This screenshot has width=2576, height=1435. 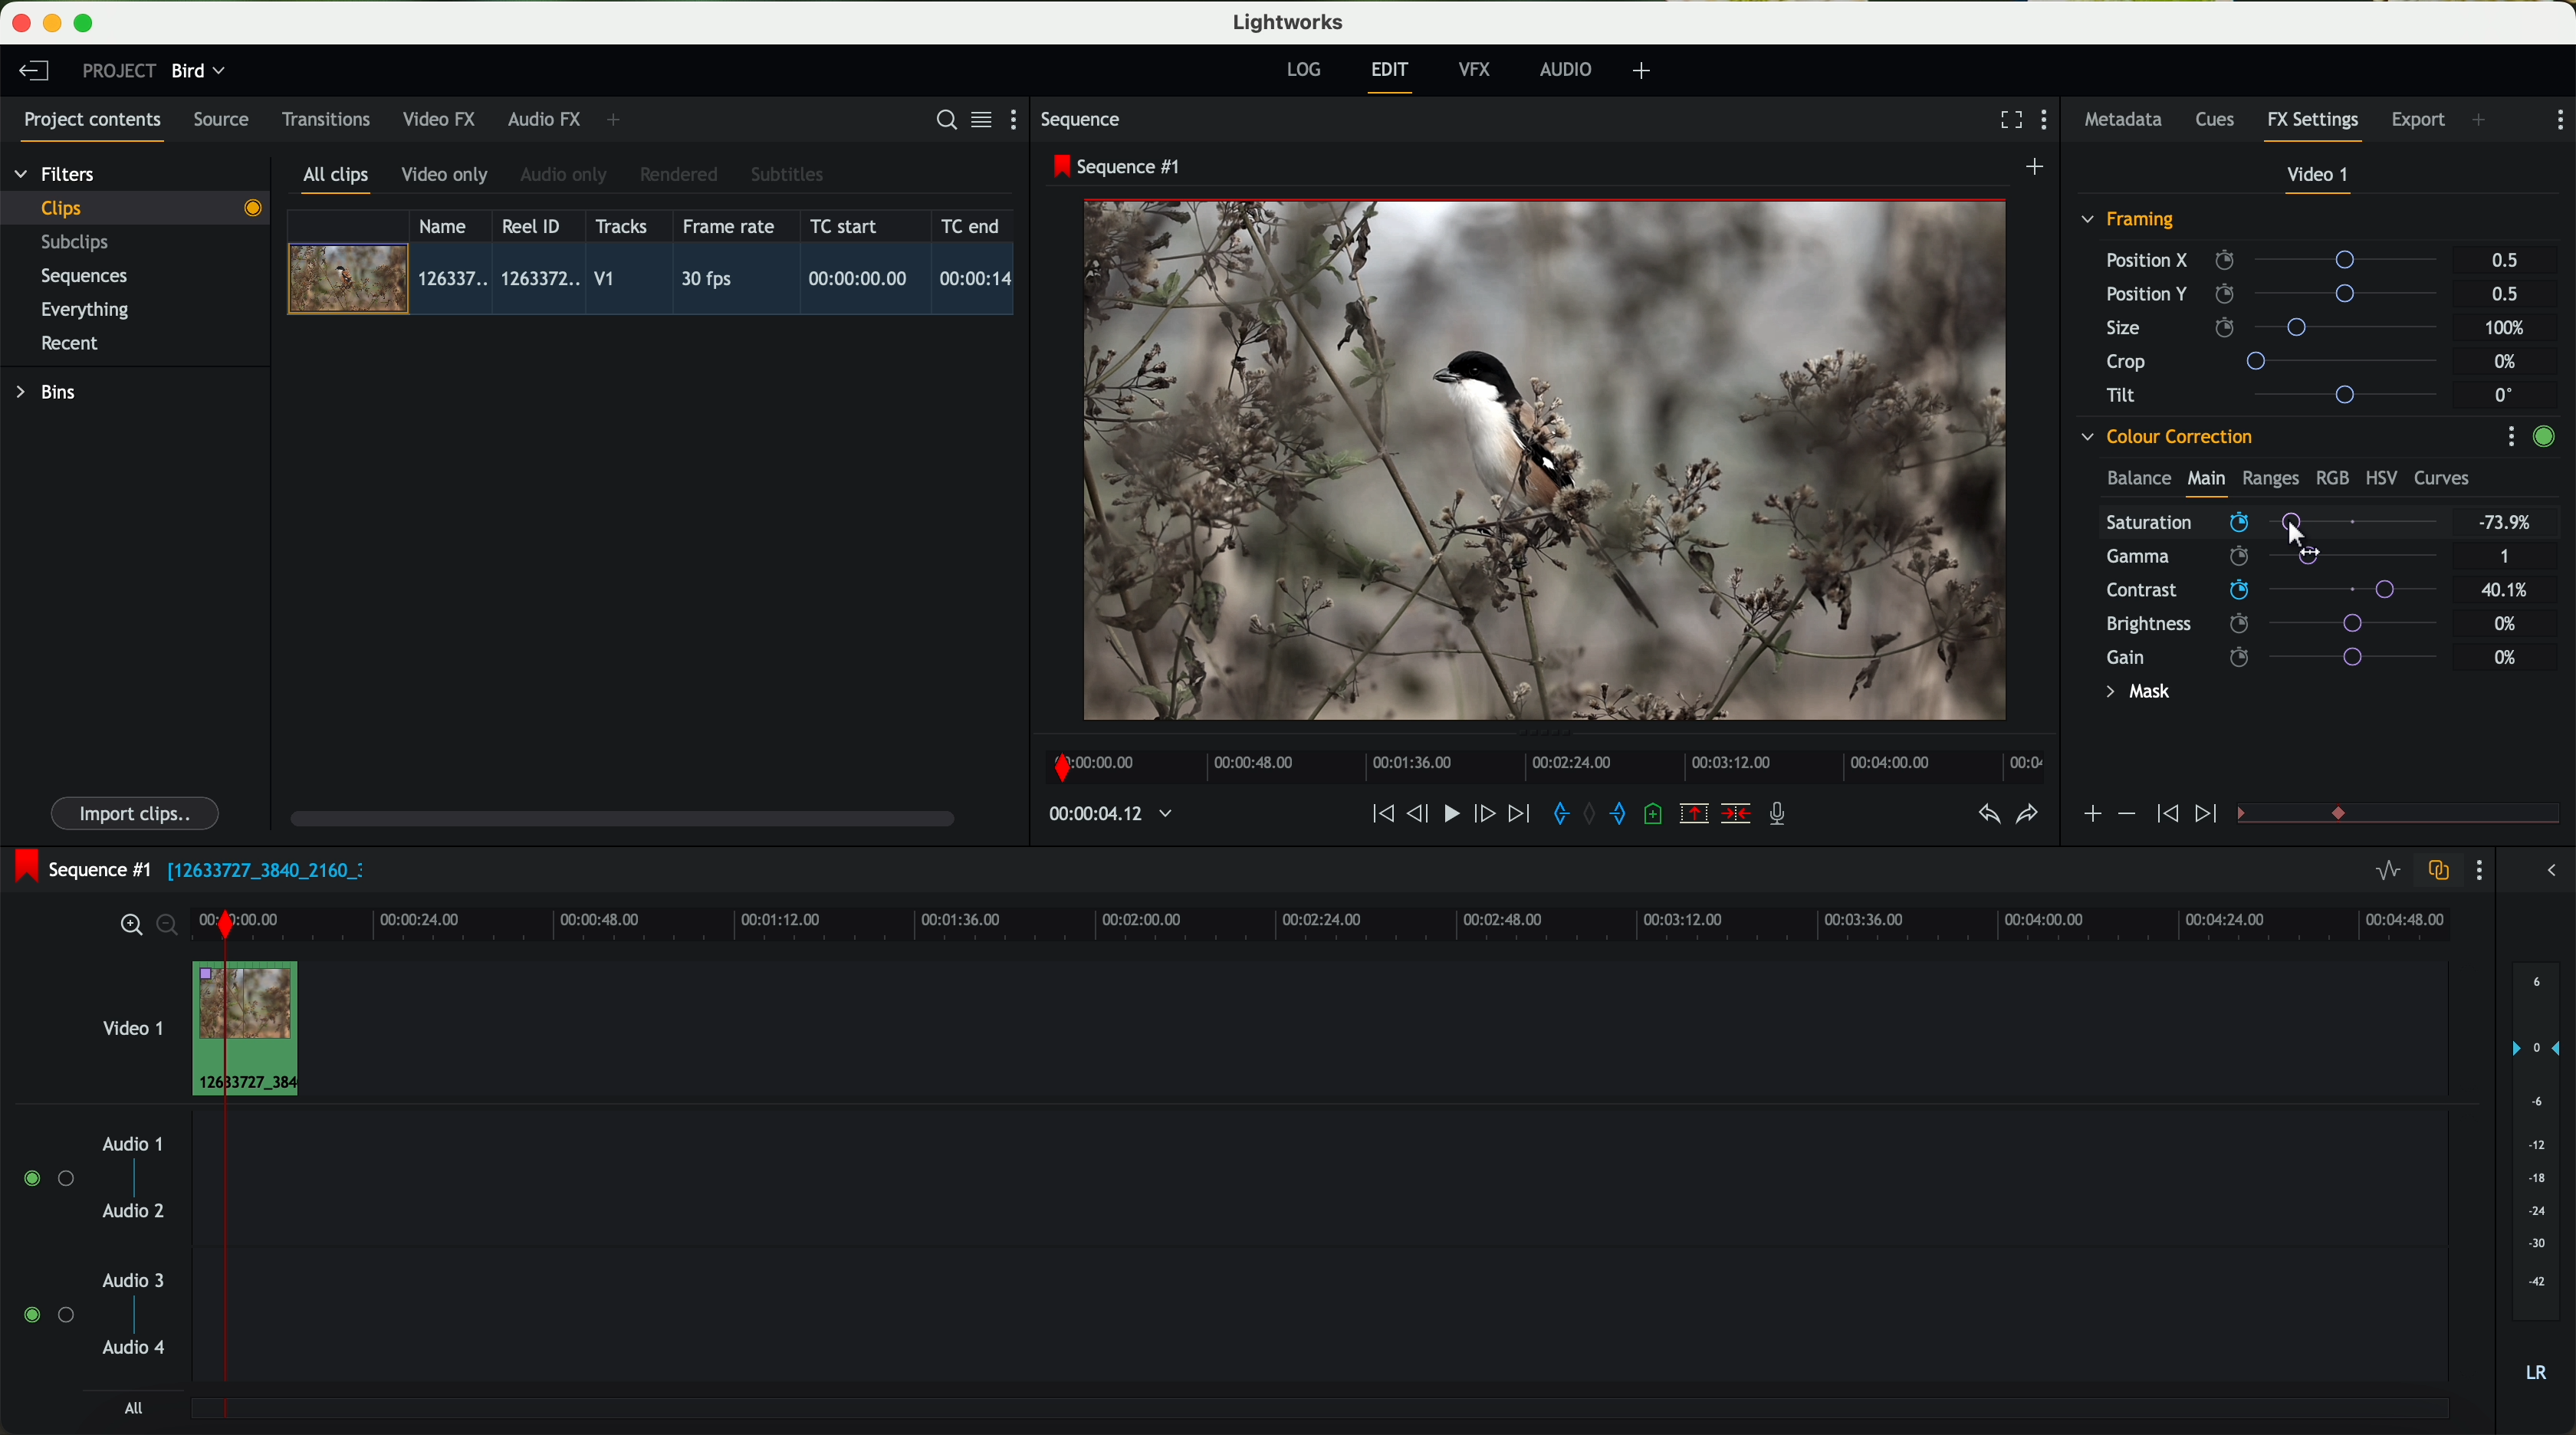 I want to click on audio FX, so click(x=545, y=118).